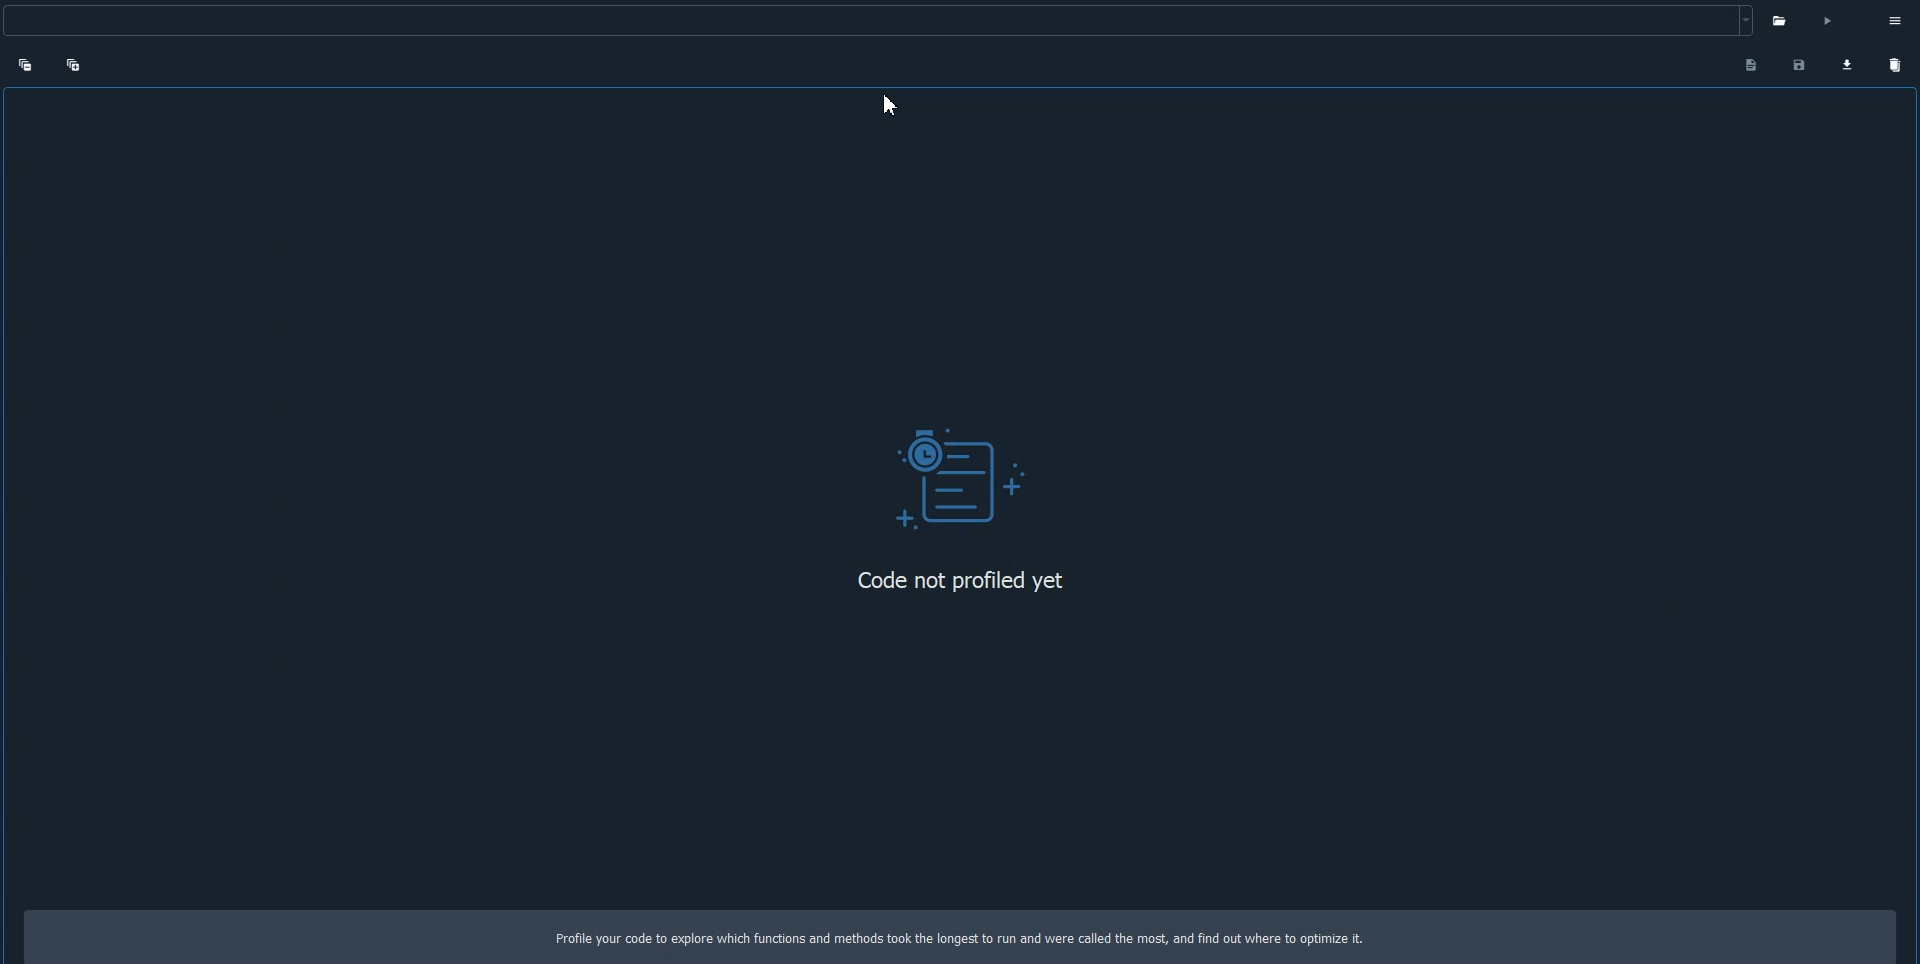 This screenshot has width=1920, height=964. I want to click on Save Profiling data, so click(1798, 63).